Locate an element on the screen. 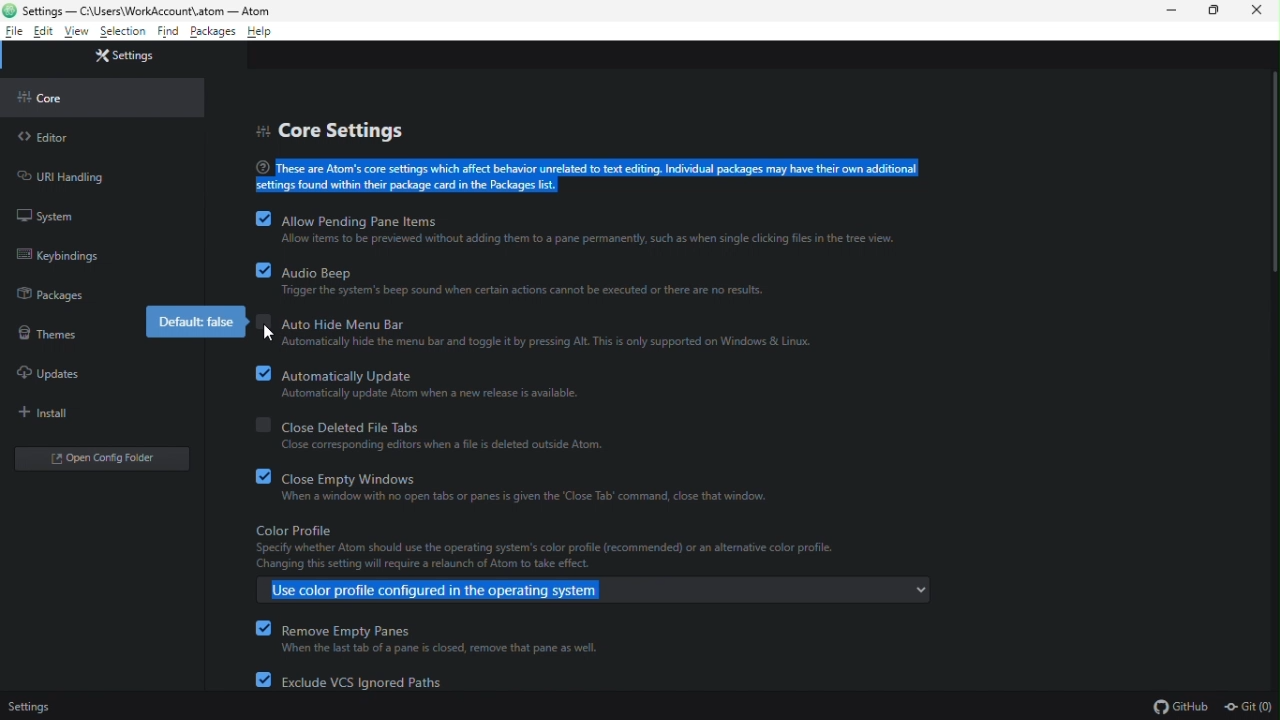  atom logo is located at coordinates (10, 9).